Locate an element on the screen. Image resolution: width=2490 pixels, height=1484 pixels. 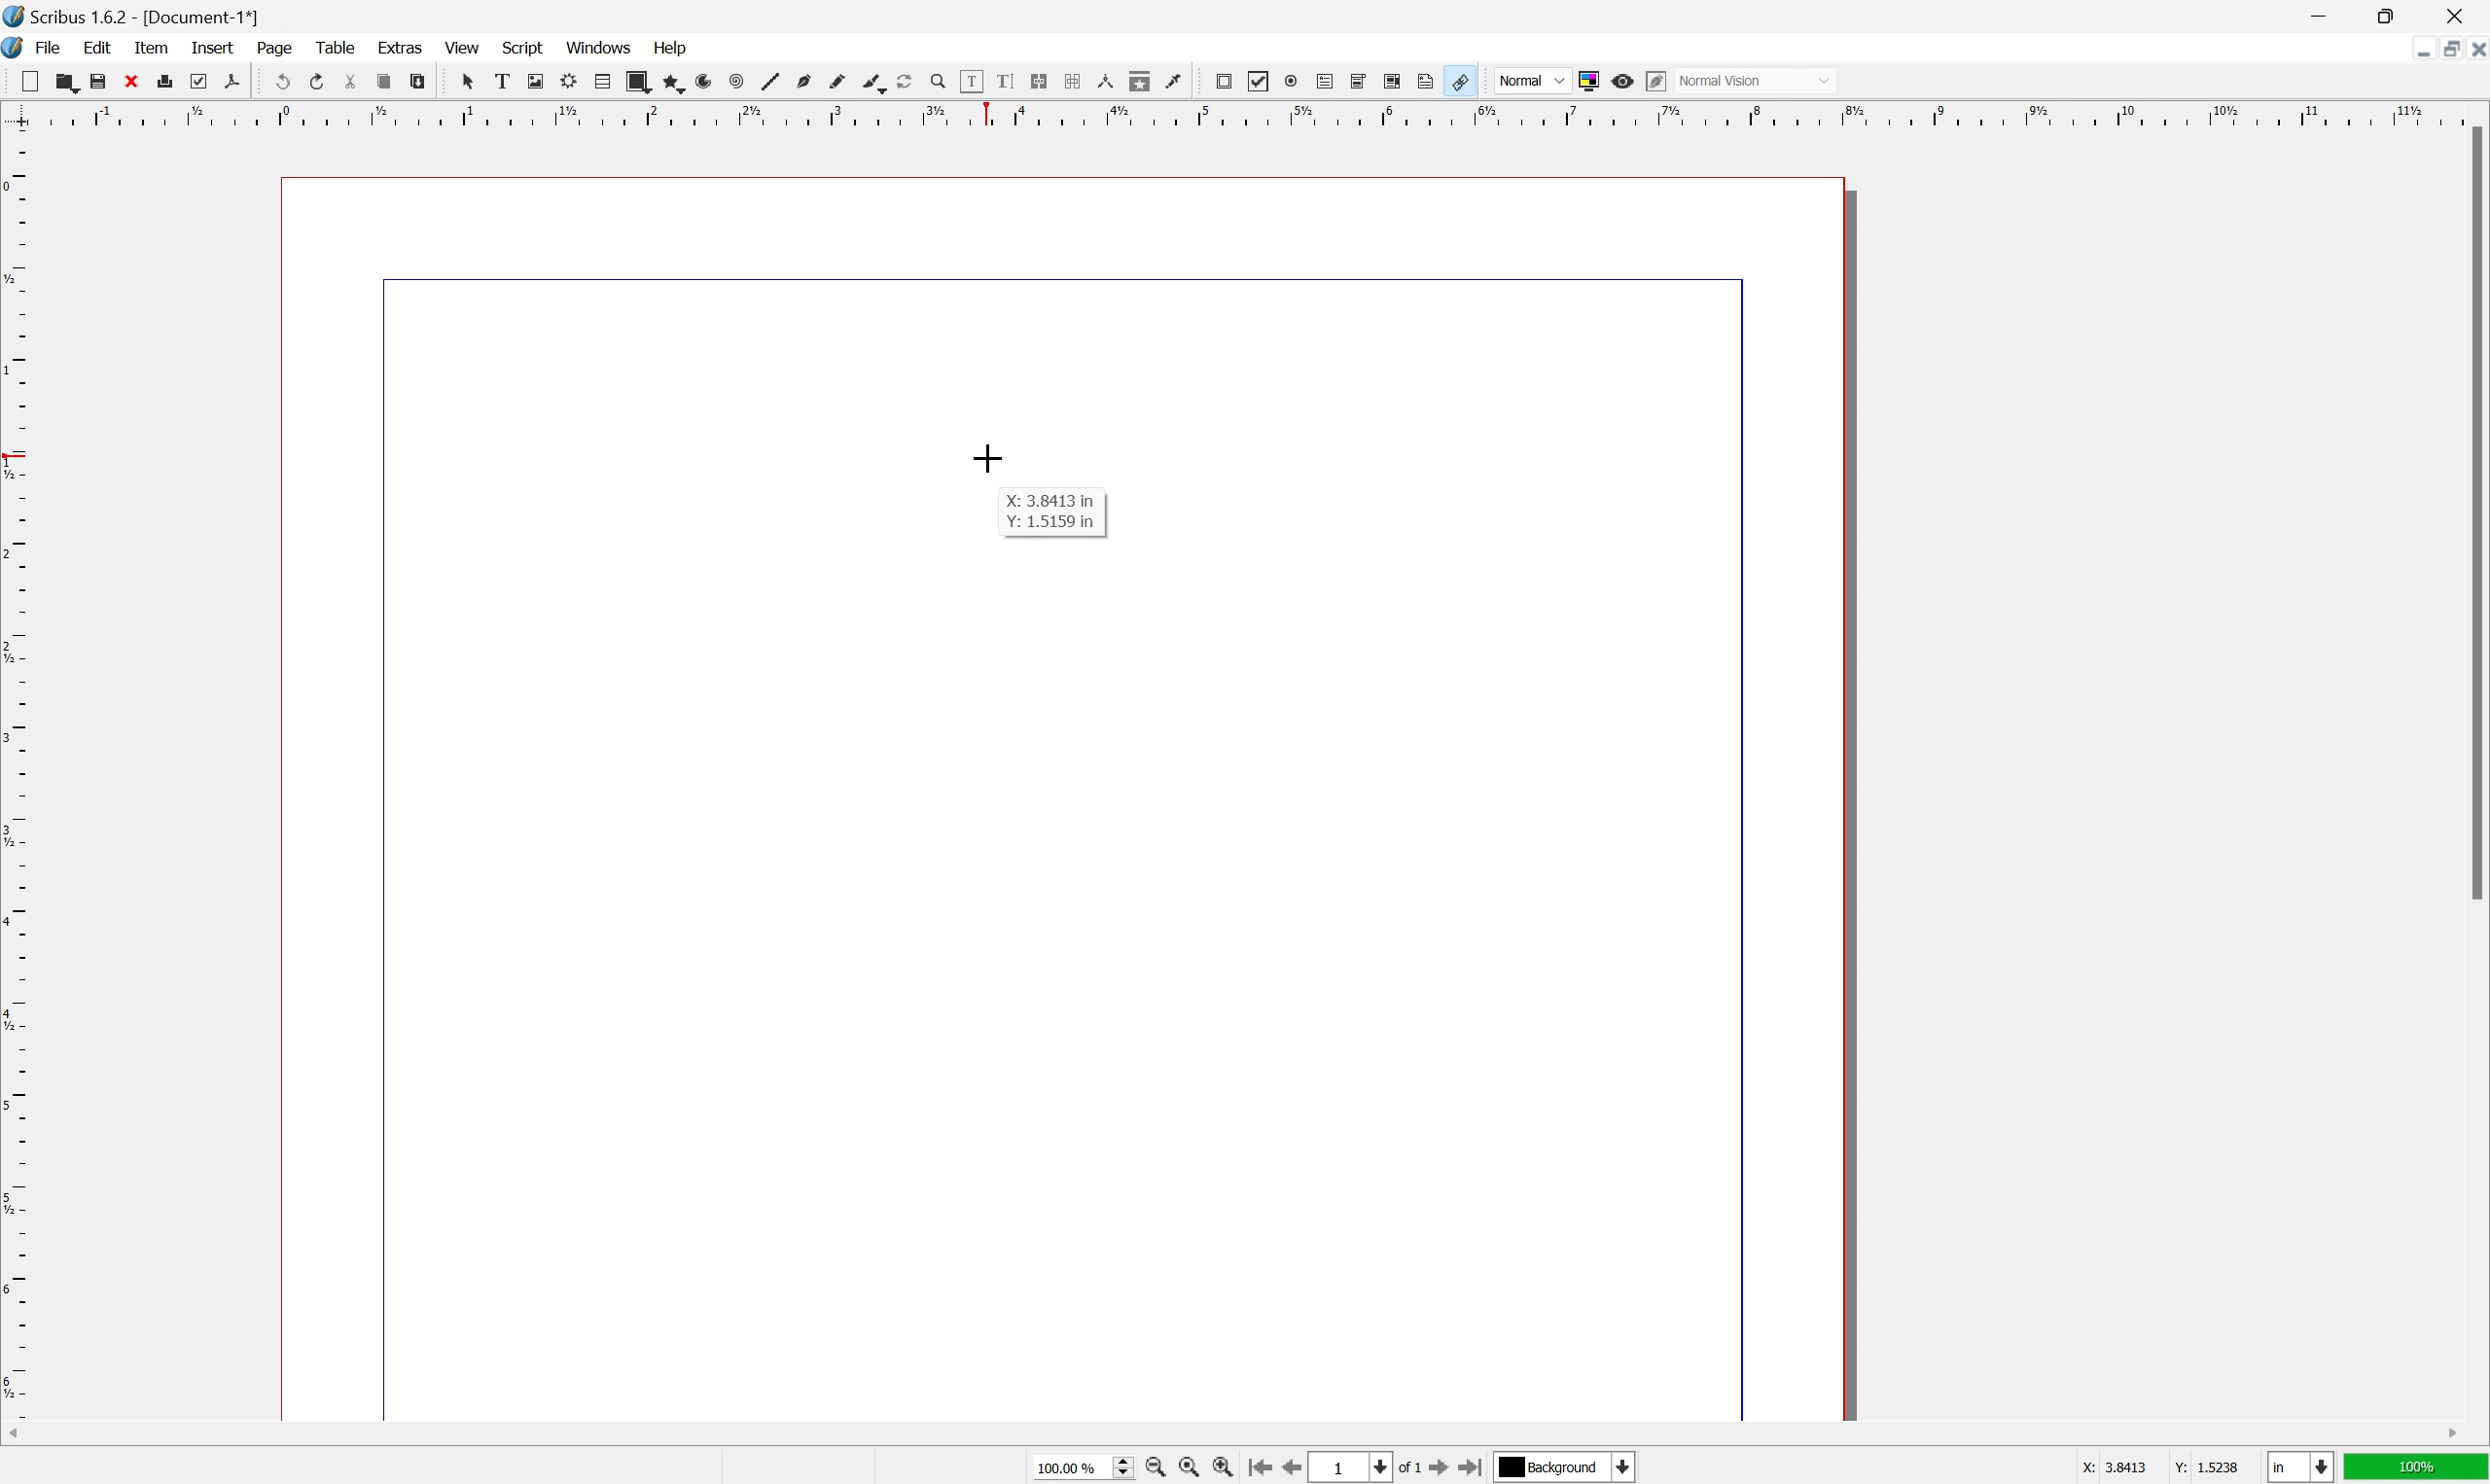
save as pdf is located at coordinates (233, 81).